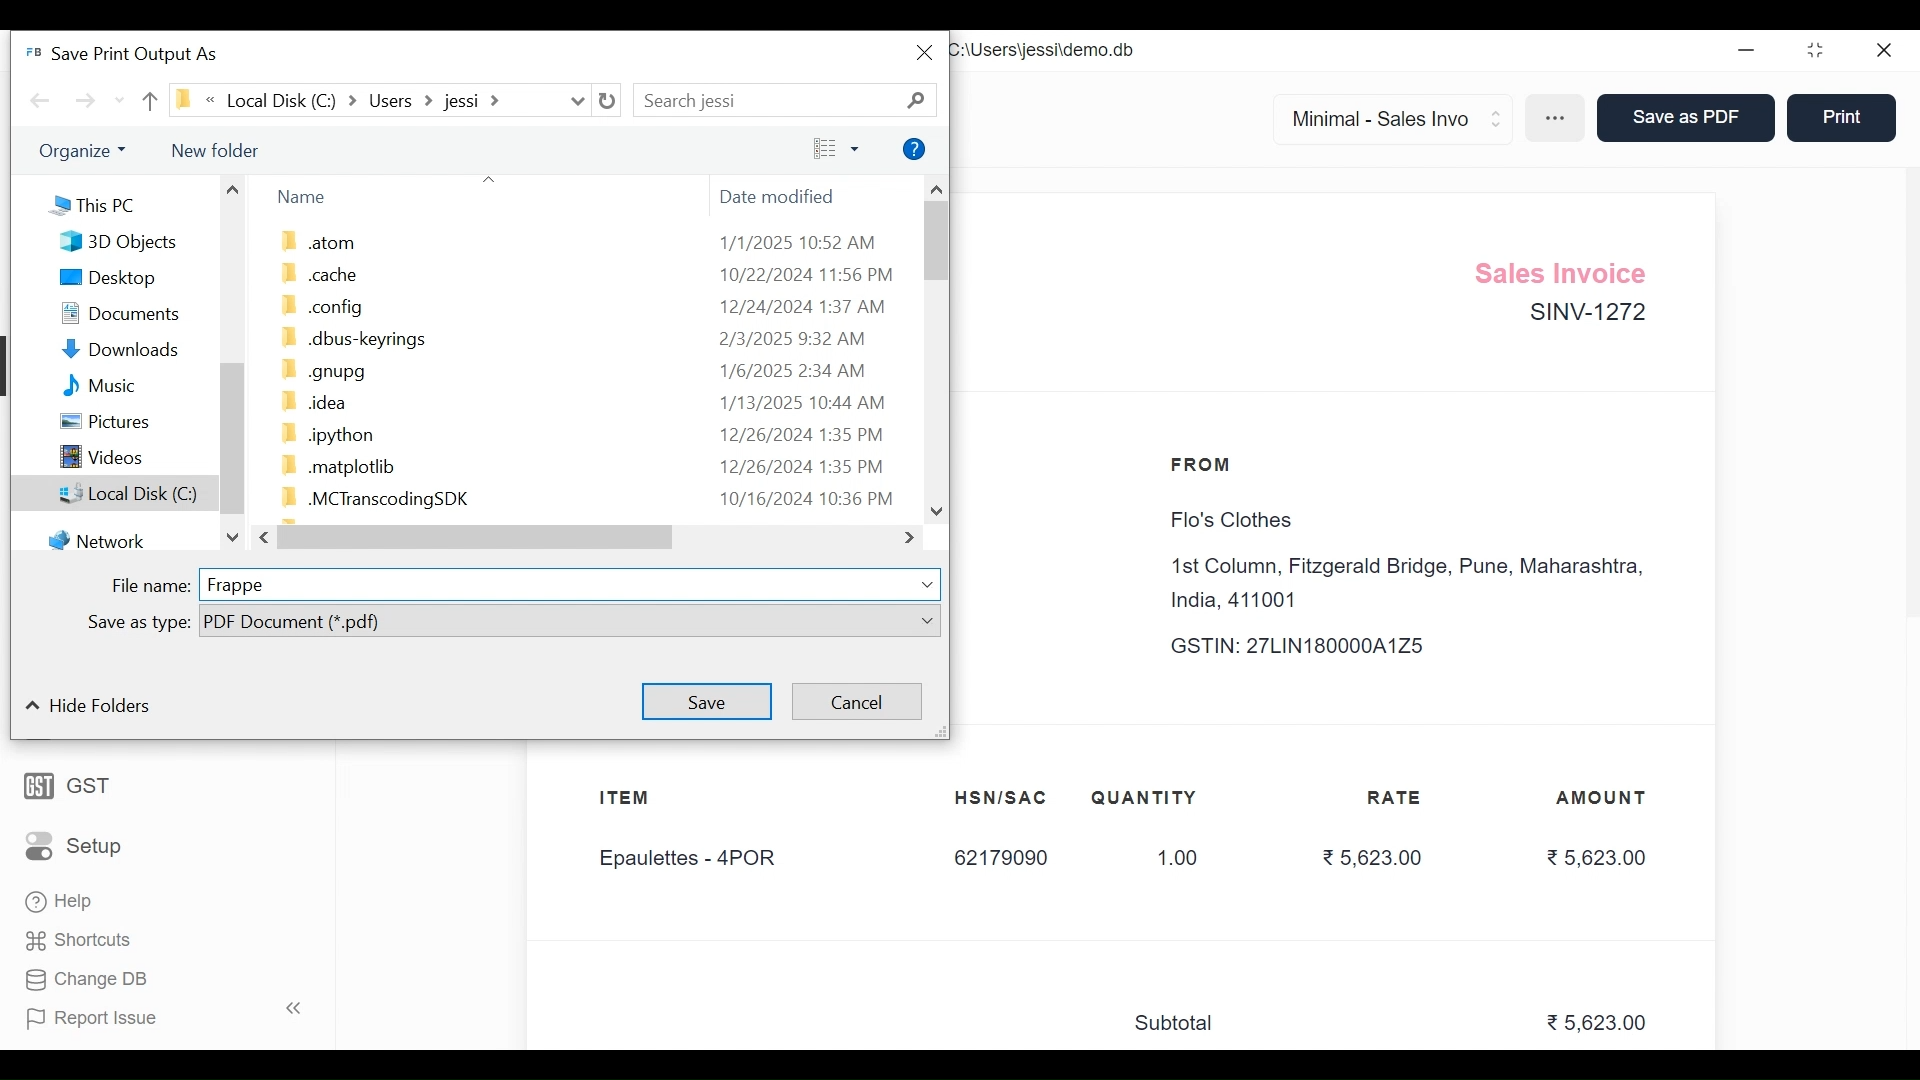  I want to click on 1/6/2025 2:34 AM, so click(796, 369).